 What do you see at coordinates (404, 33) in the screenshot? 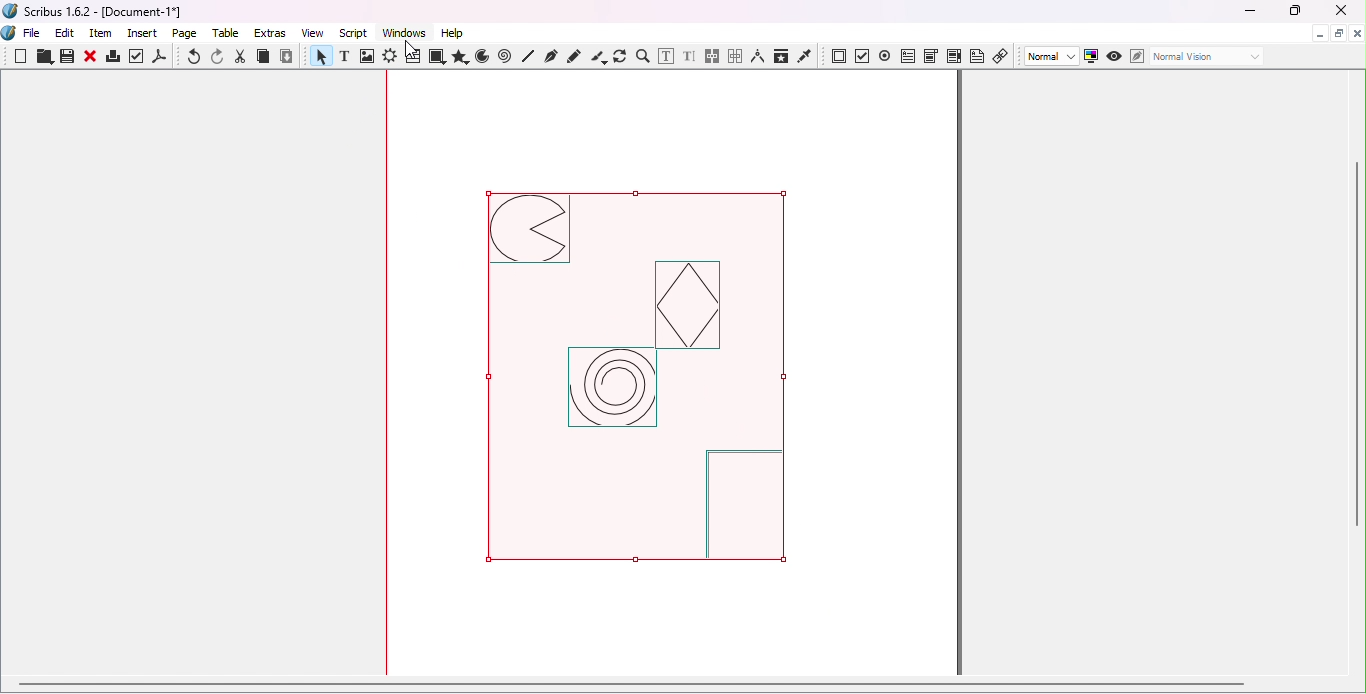
I see `Windows` at bounding box center [404, 33].